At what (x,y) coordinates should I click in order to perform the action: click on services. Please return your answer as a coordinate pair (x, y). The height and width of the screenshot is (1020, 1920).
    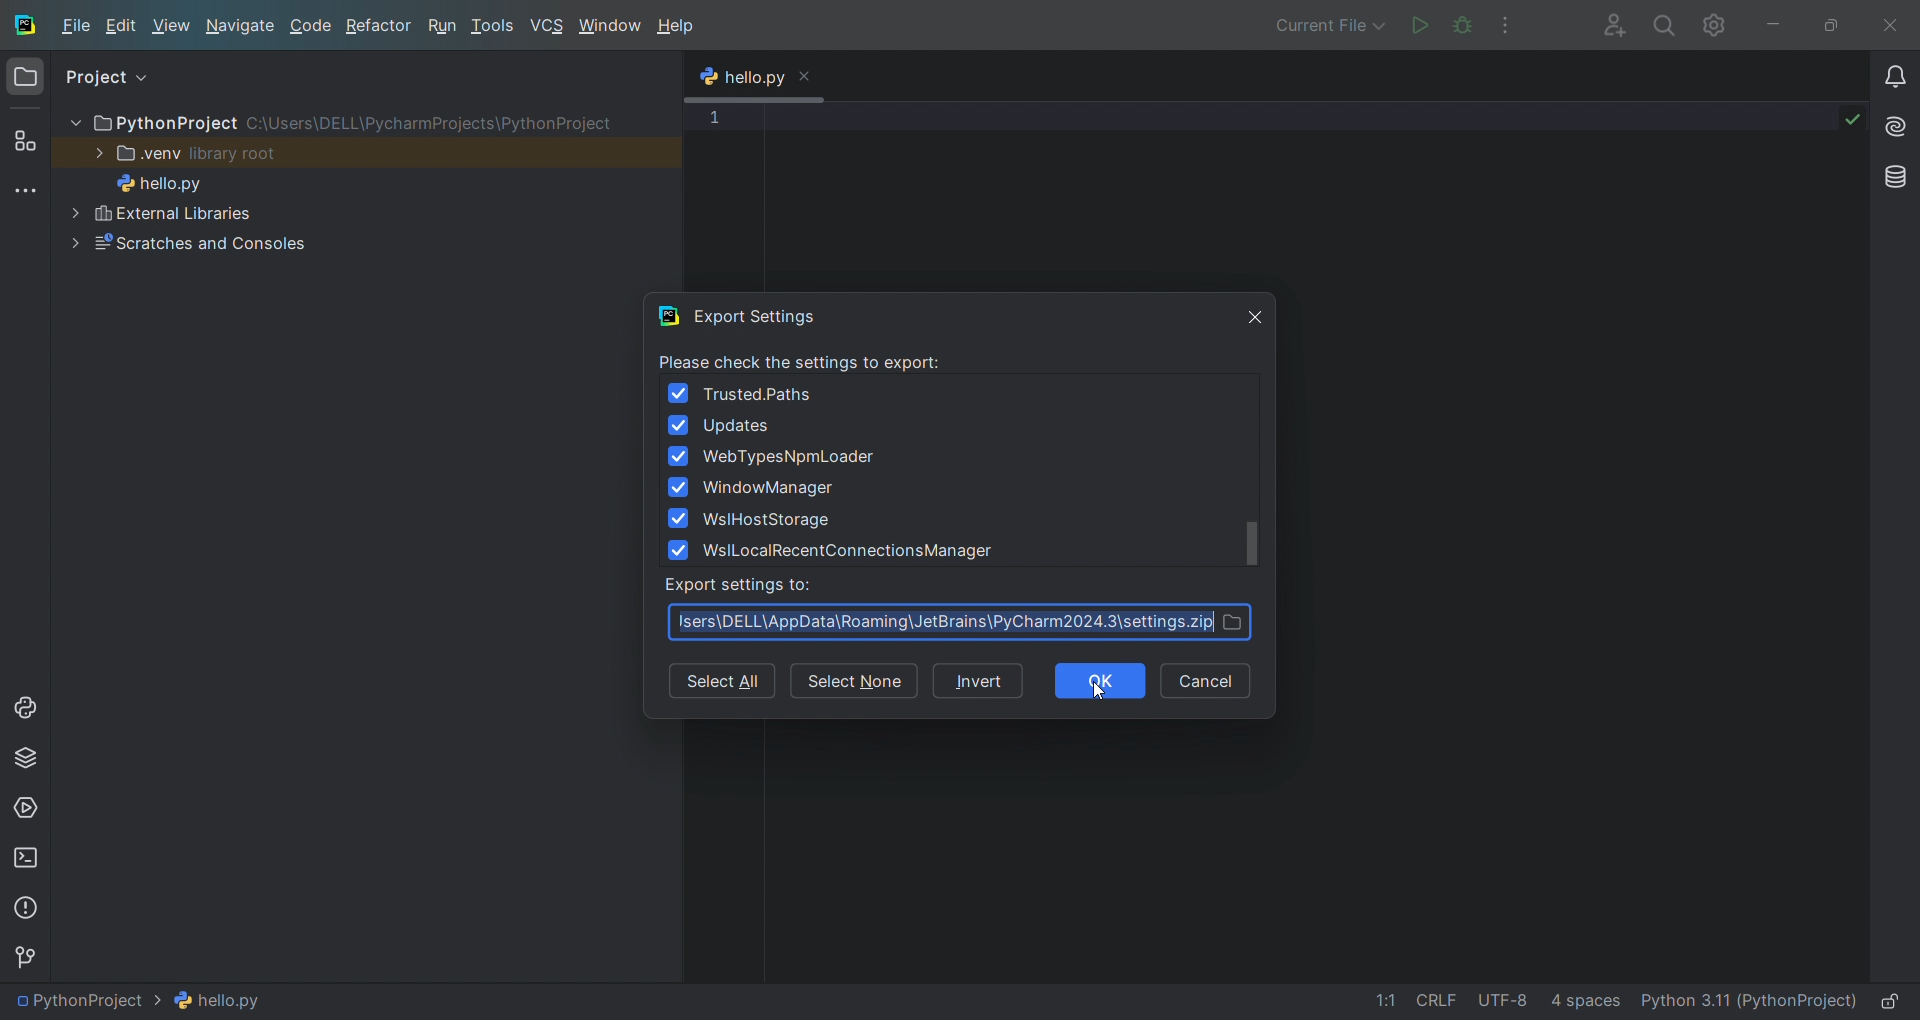
    Looking at the image, I should click on (25, 811).